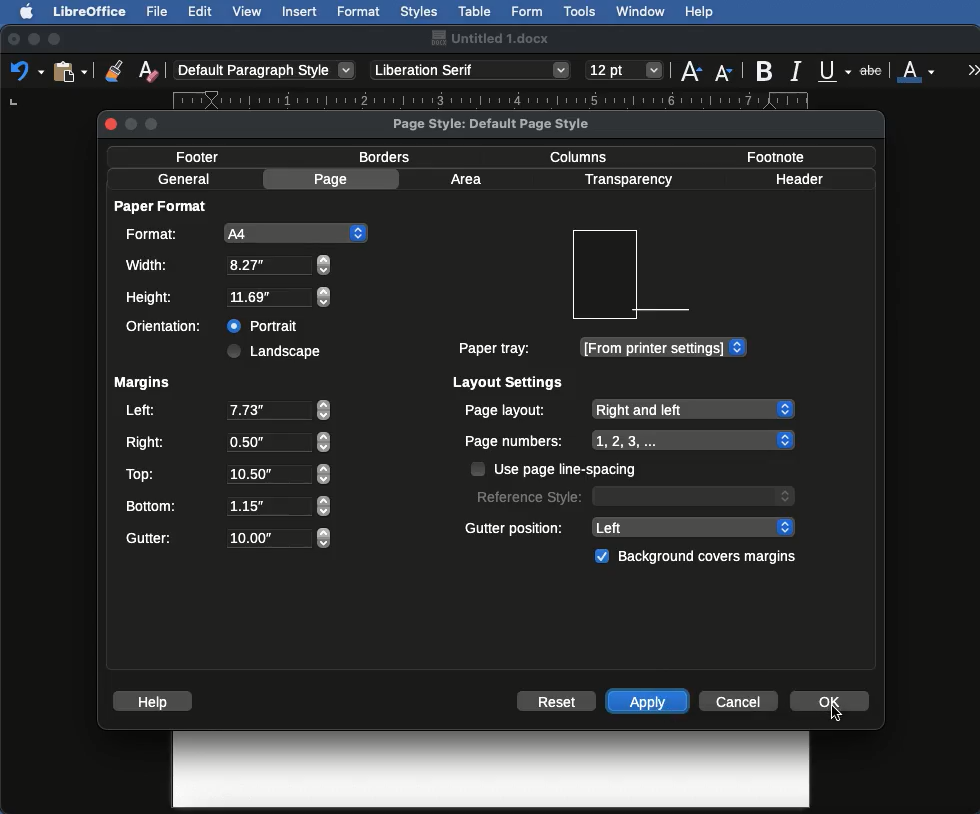 The image size is (980, 814). I want to click on Reference style, so click(633, 495).